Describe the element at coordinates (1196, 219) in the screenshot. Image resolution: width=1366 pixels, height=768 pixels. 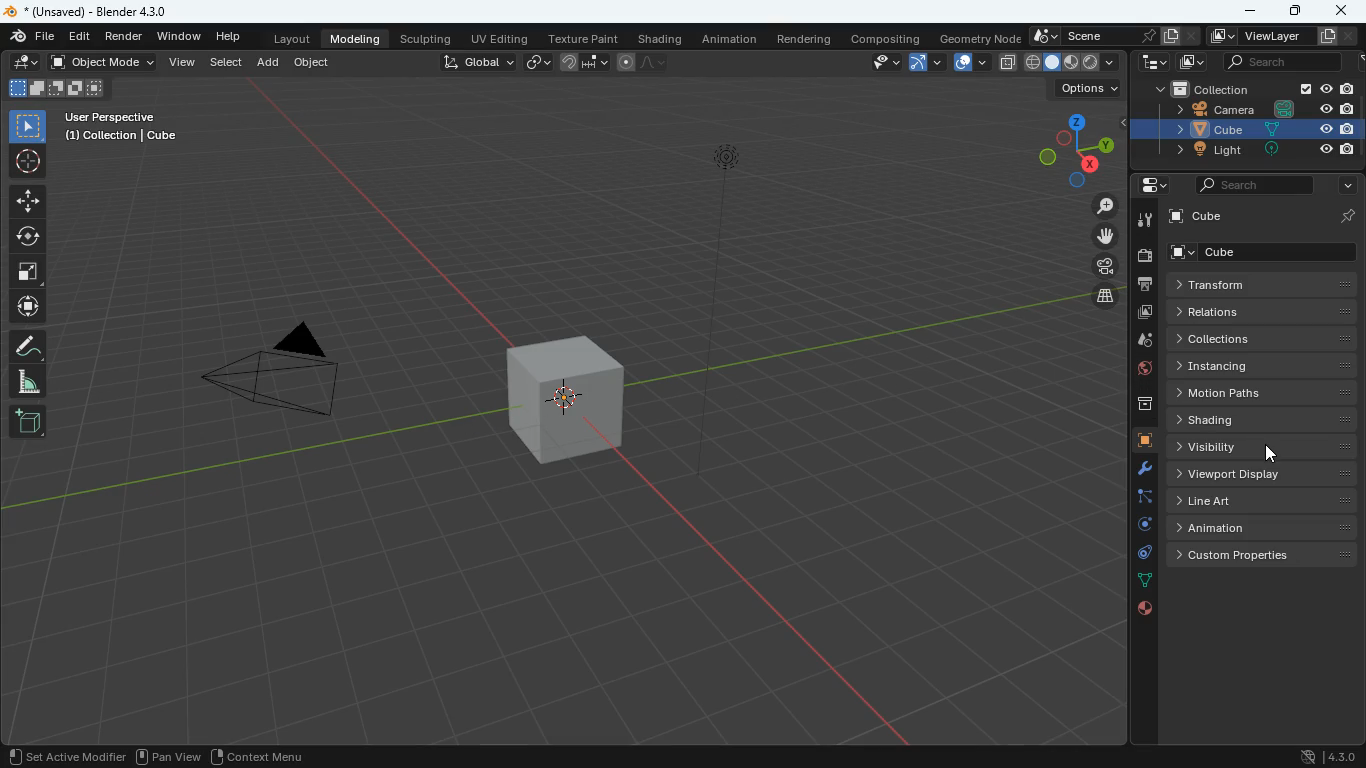
I see `cube` at that location.